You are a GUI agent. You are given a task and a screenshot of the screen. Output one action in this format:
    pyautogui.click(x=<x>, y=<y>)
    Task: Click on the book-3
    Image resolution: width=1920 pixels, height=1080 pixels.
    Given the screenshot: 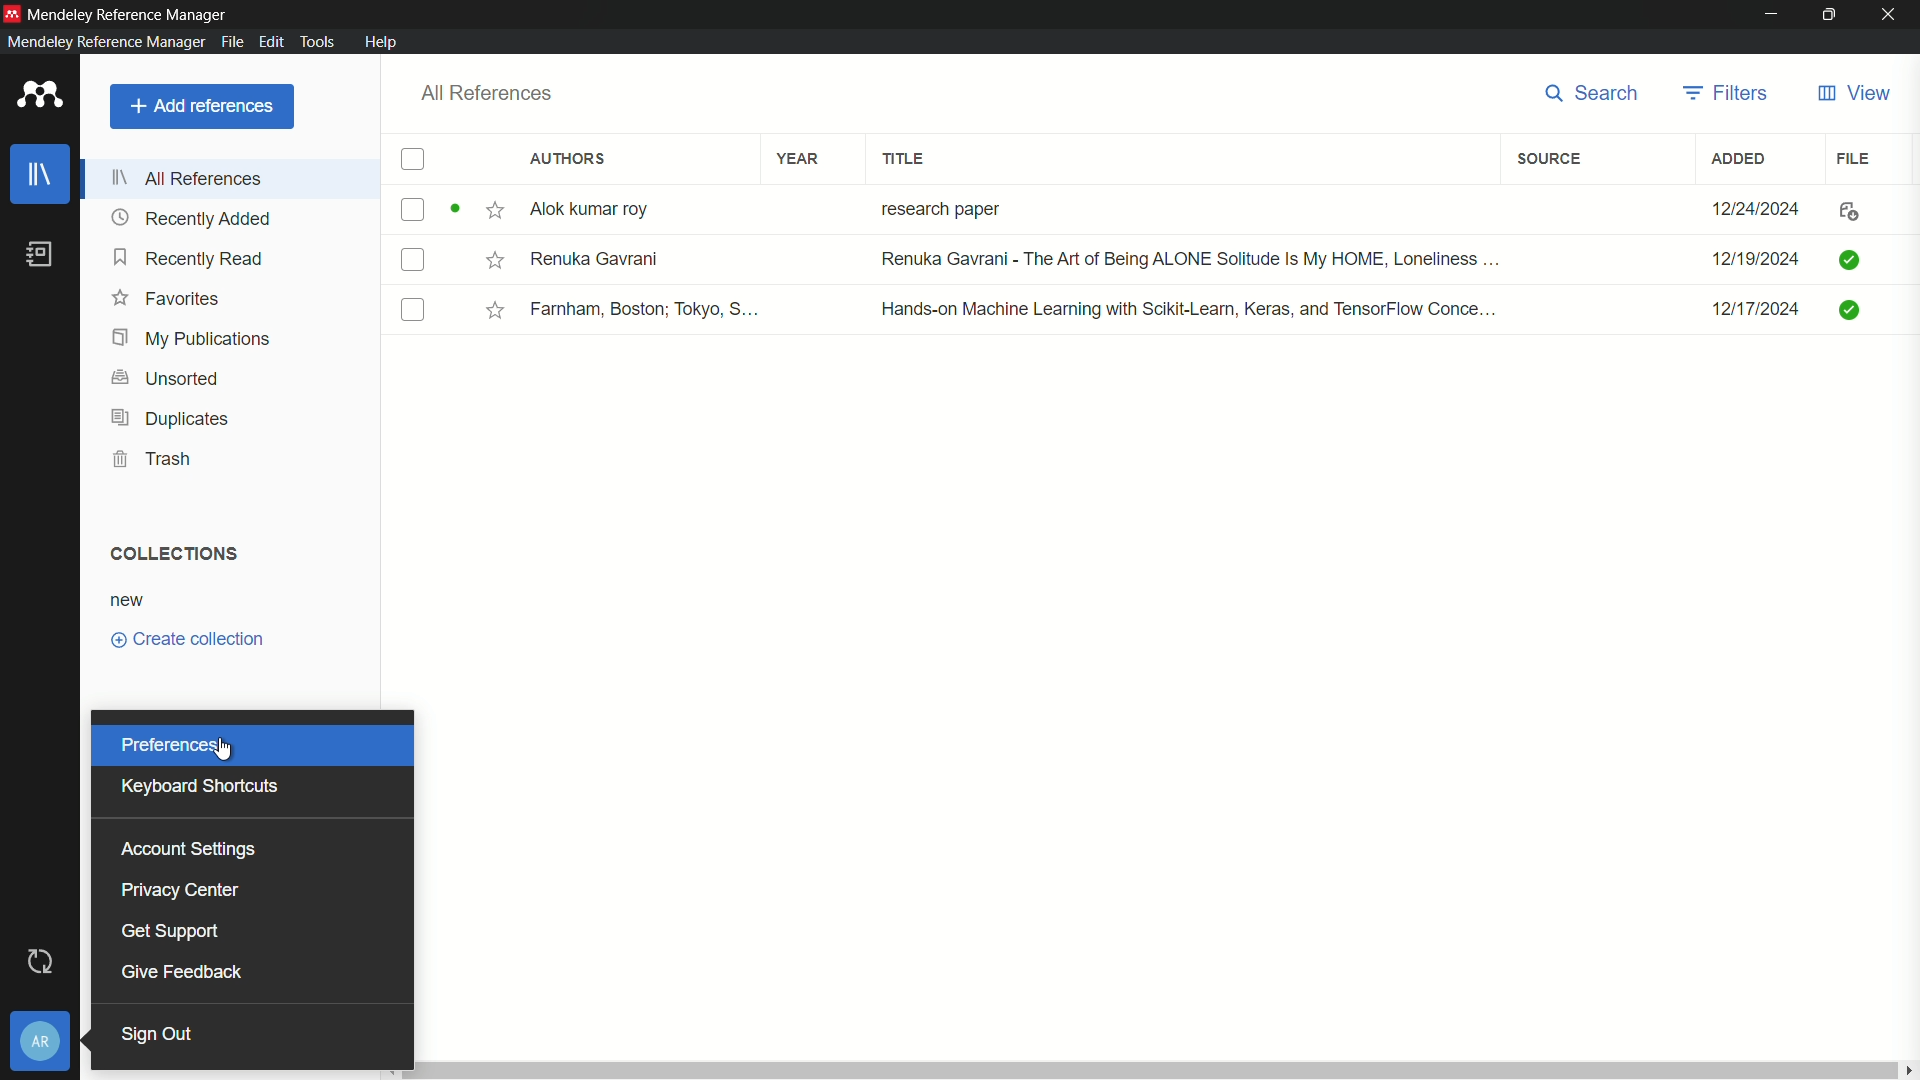 What is the action you would take?
    pyautogui.click(x=1206, y=308)
    